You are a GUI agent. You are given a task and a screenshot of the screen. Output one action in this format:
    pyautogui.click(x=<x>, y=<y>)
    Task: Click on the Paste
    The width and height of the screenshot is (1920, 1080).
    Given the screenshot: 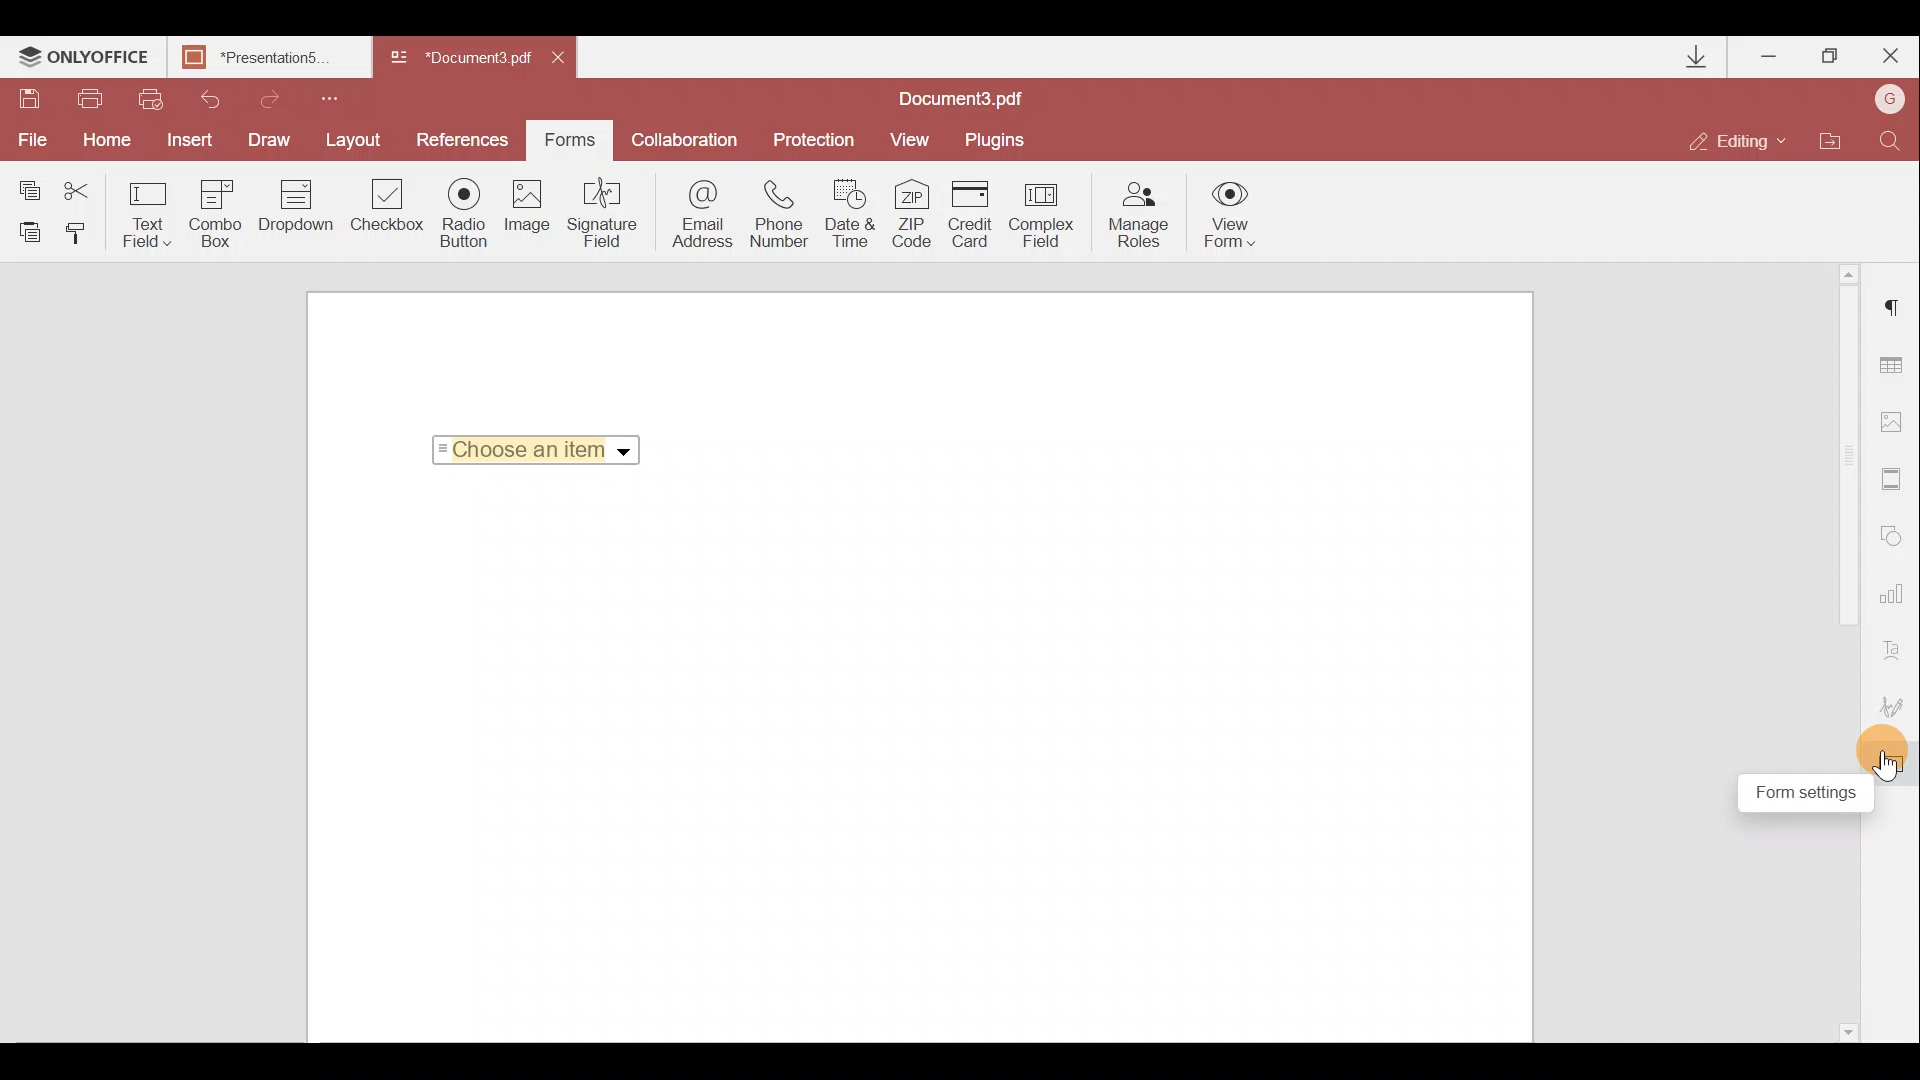 What is the action you would take?
    pyautogui.click(x=30, y=231)
    